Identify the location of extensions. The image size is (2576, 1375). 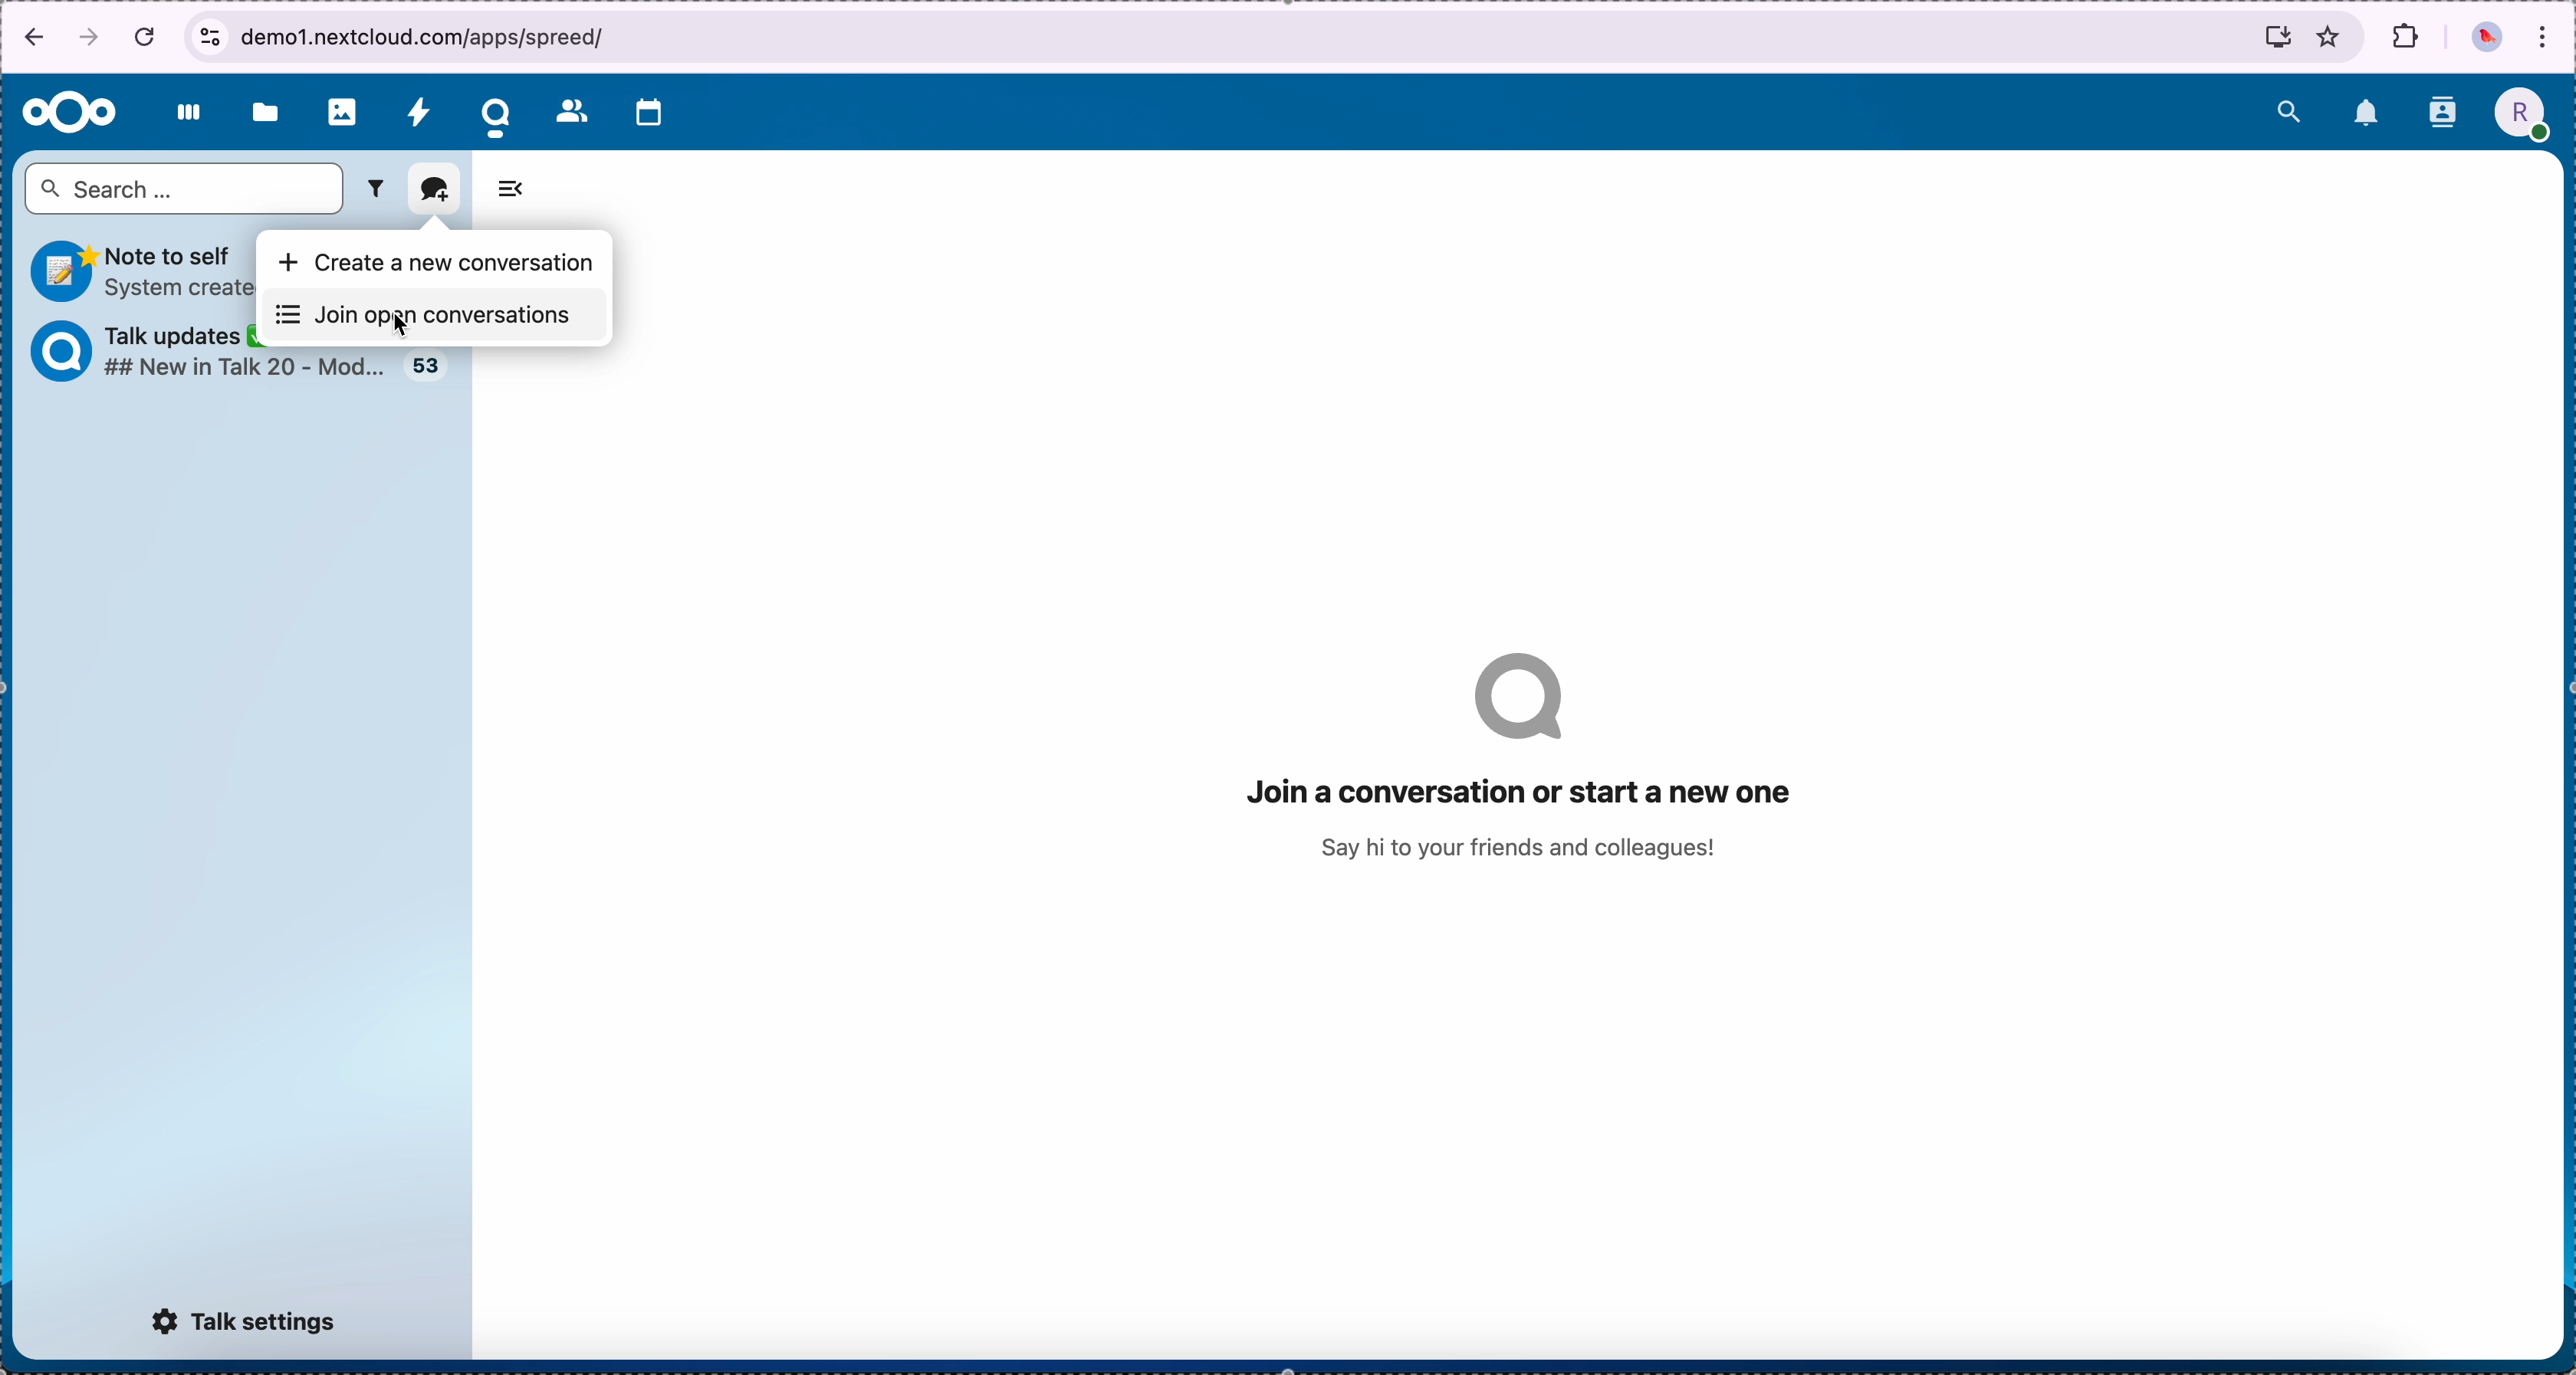
(2405, 30).